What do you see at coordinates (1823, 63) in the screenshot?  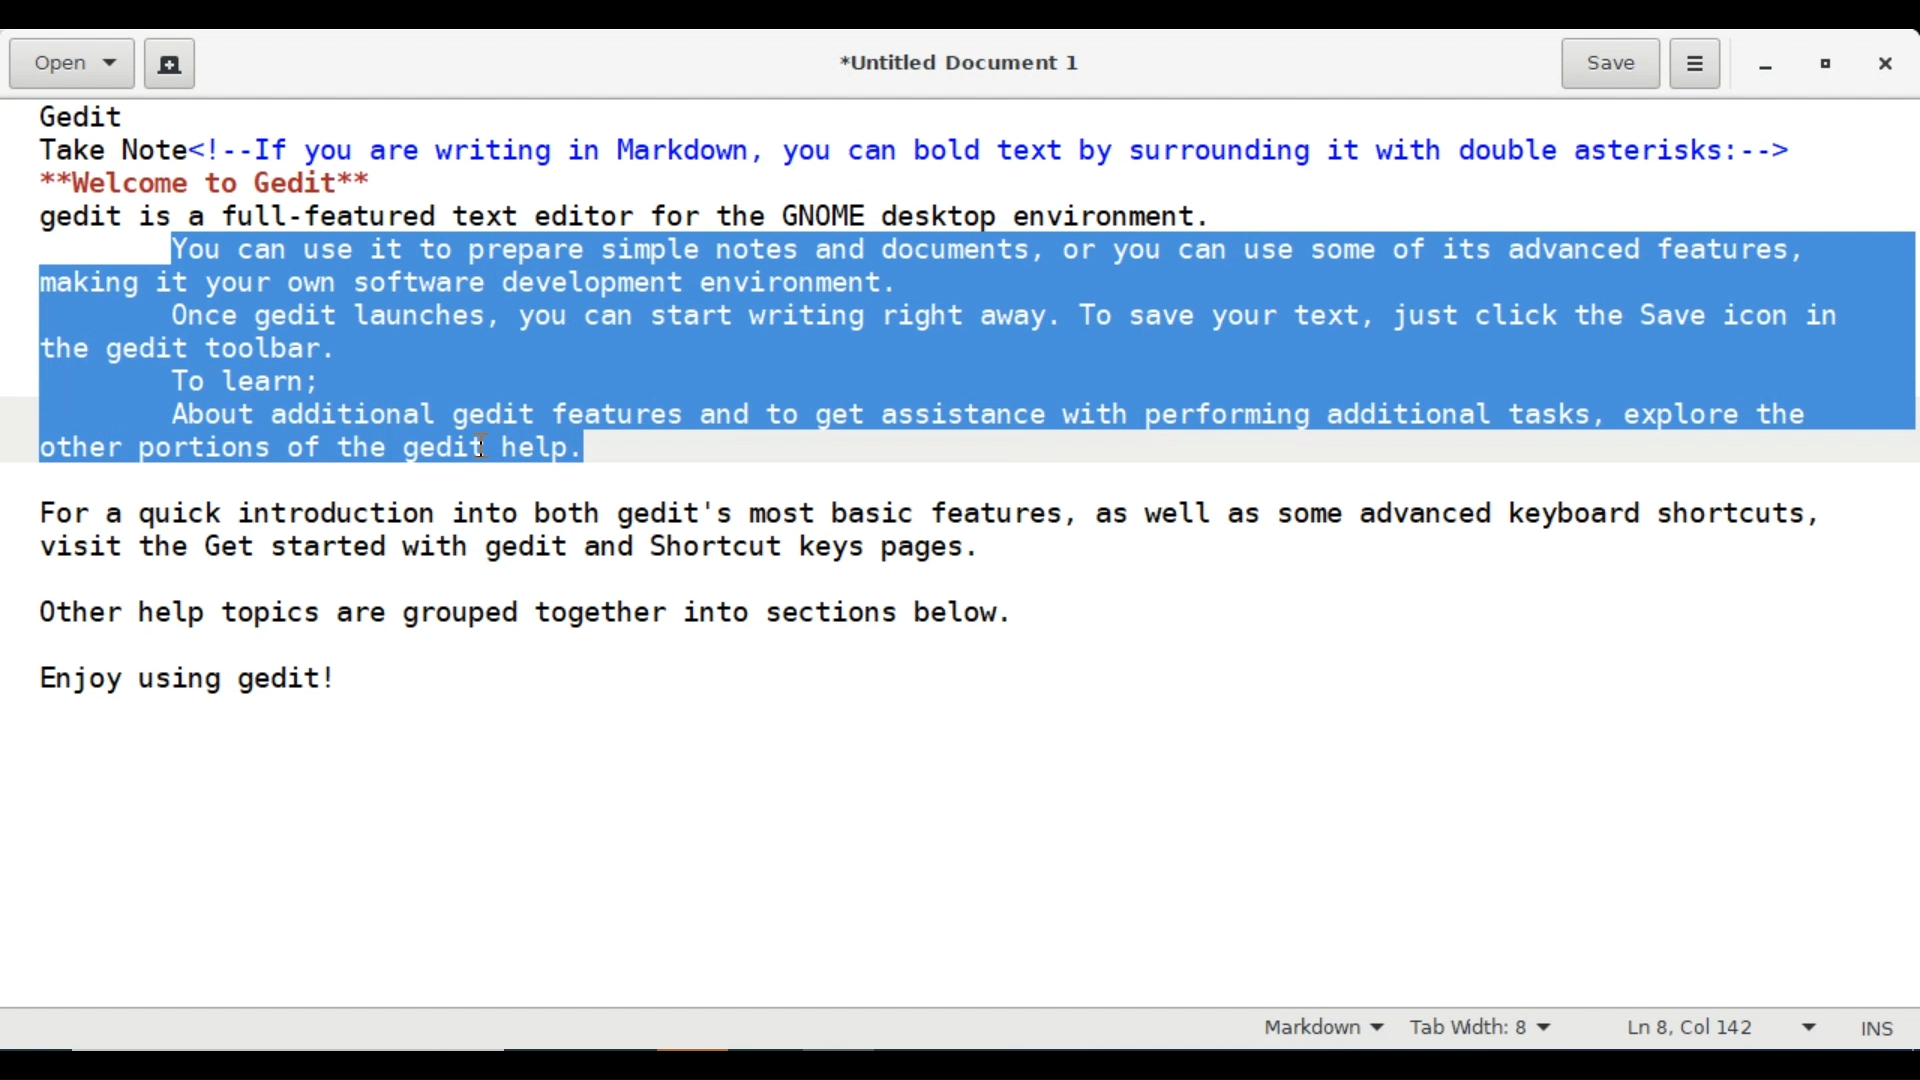 I see `restore` at bounding box center [1823, 63].